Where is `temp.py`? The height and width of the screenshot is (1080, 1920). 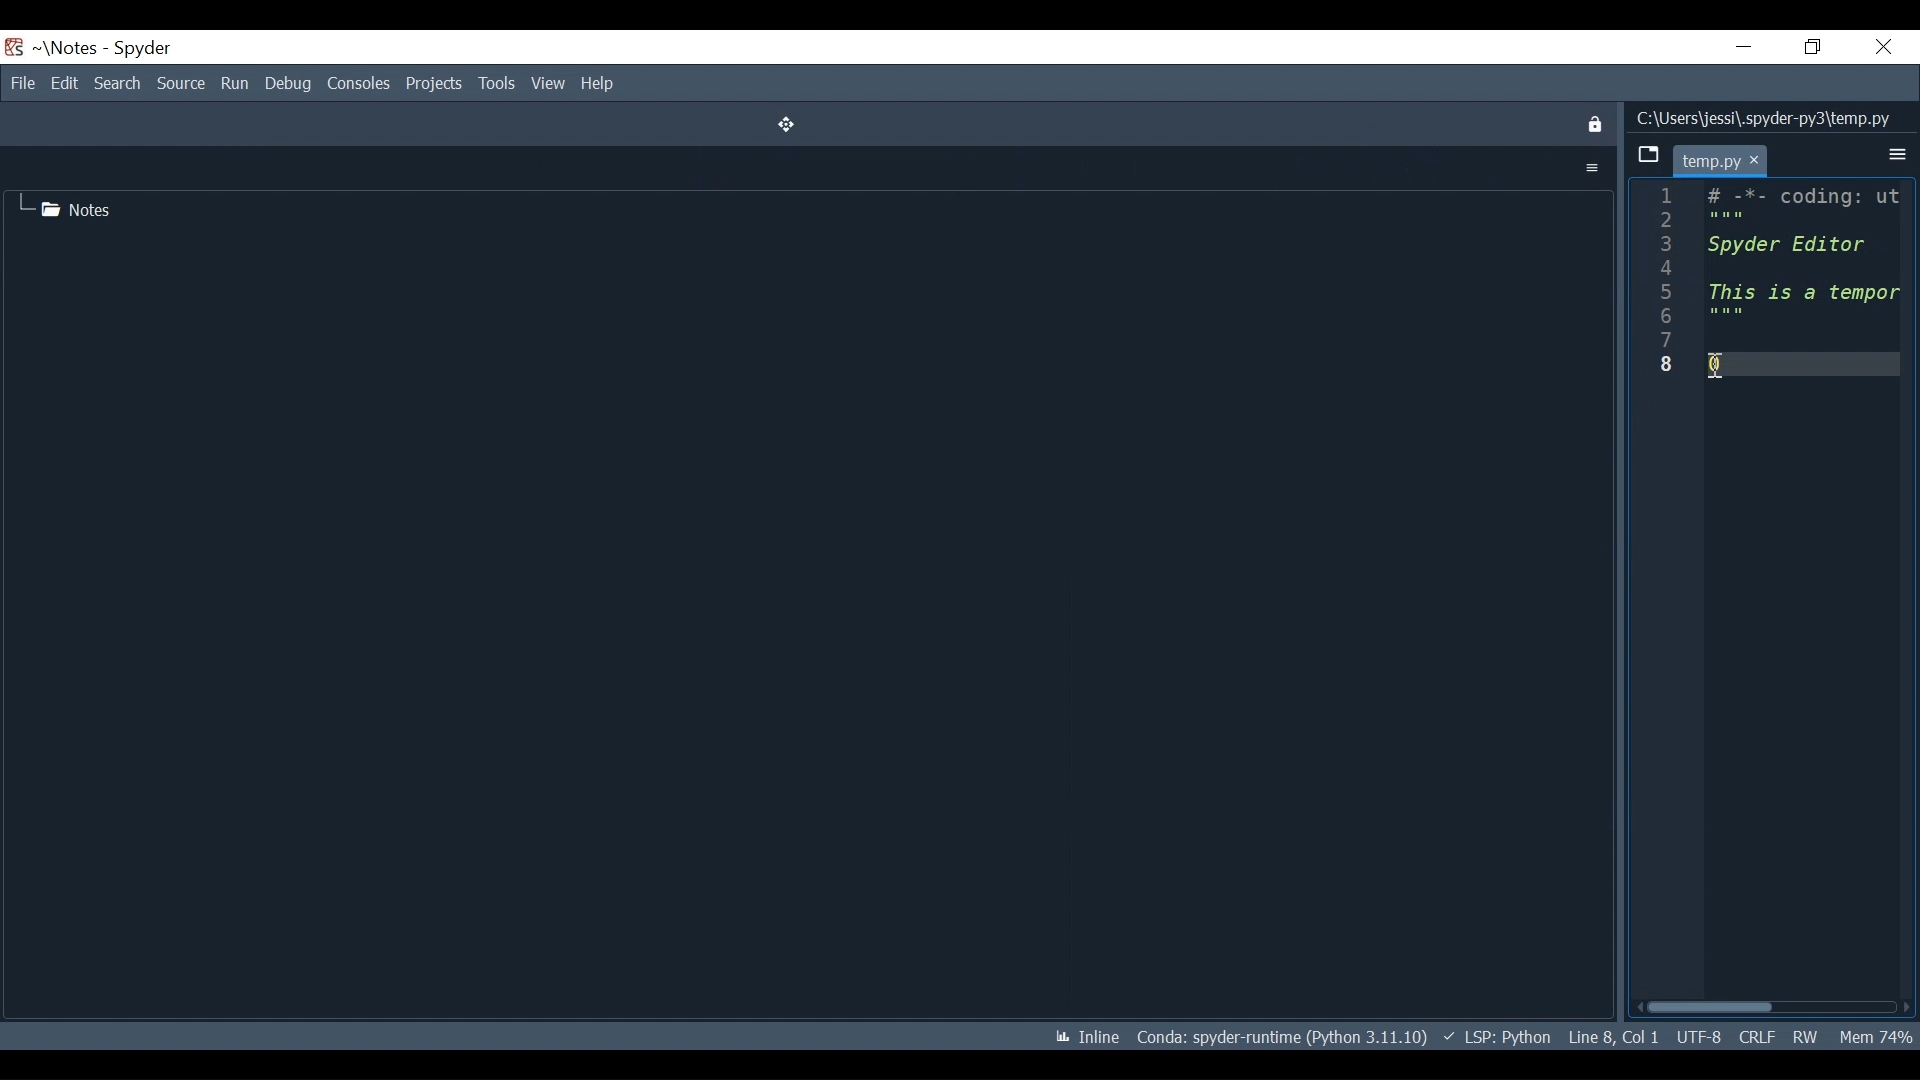
temp.py is located at coordinates (1710, 161).